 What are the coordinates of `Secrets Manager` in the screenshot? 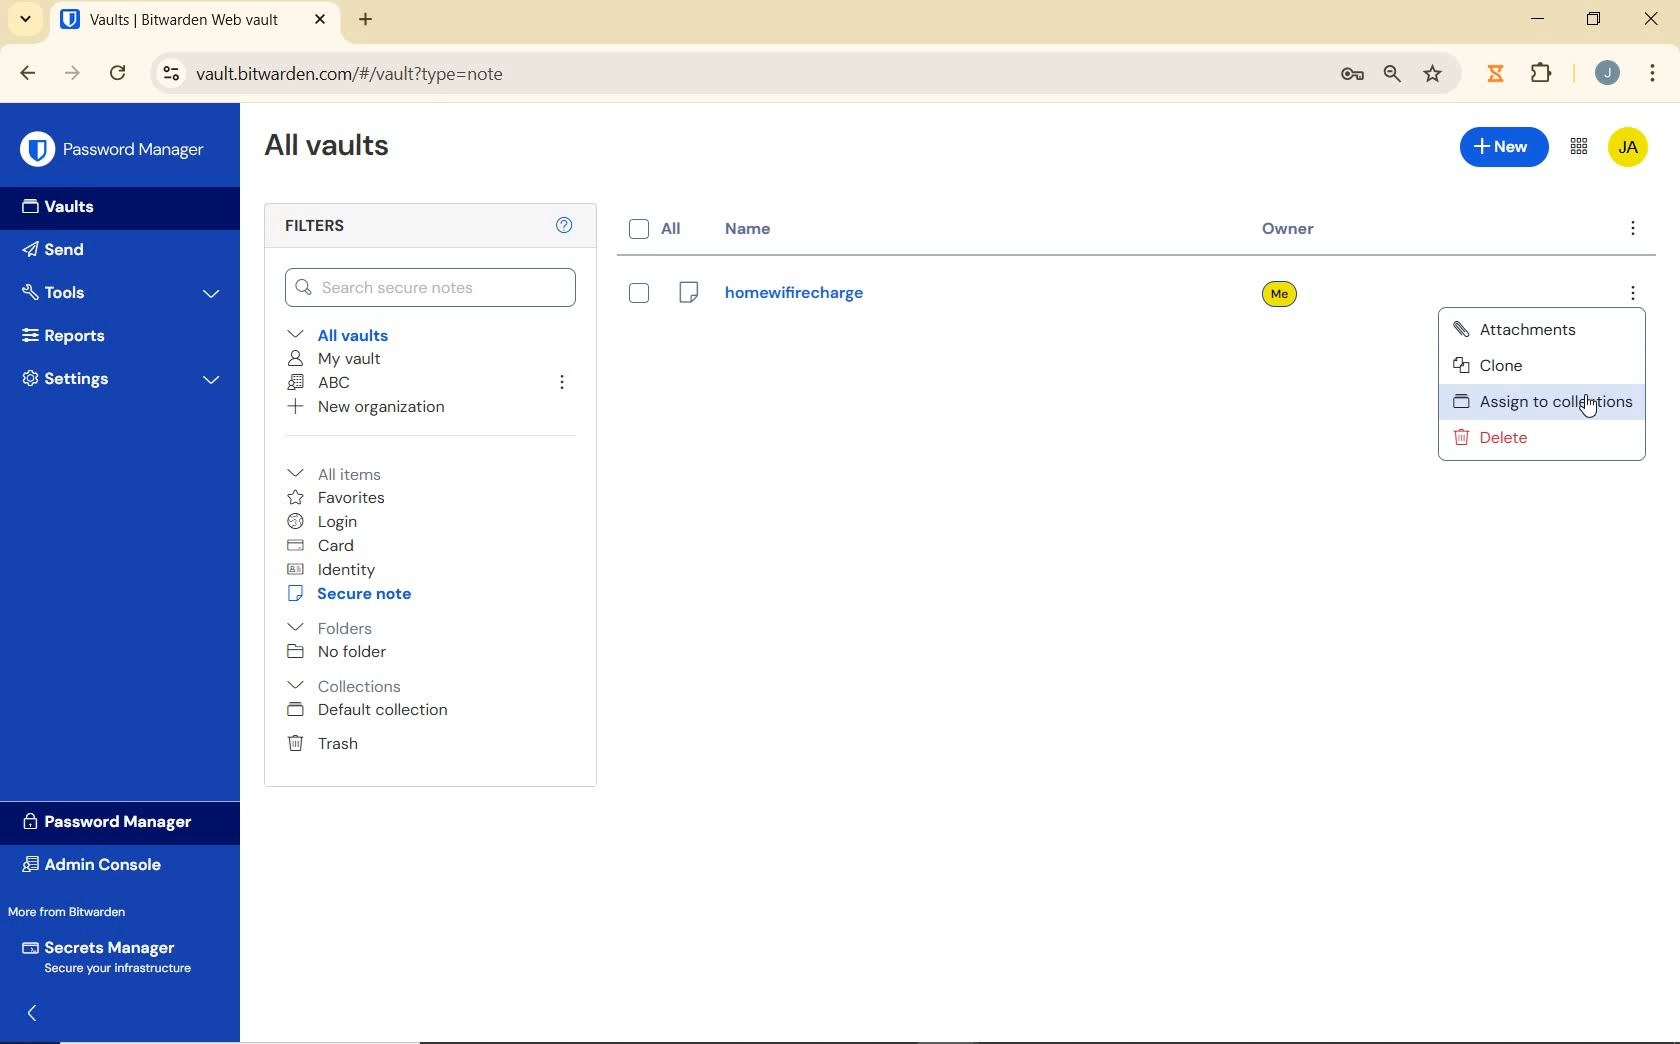 It's located at (112, 956).